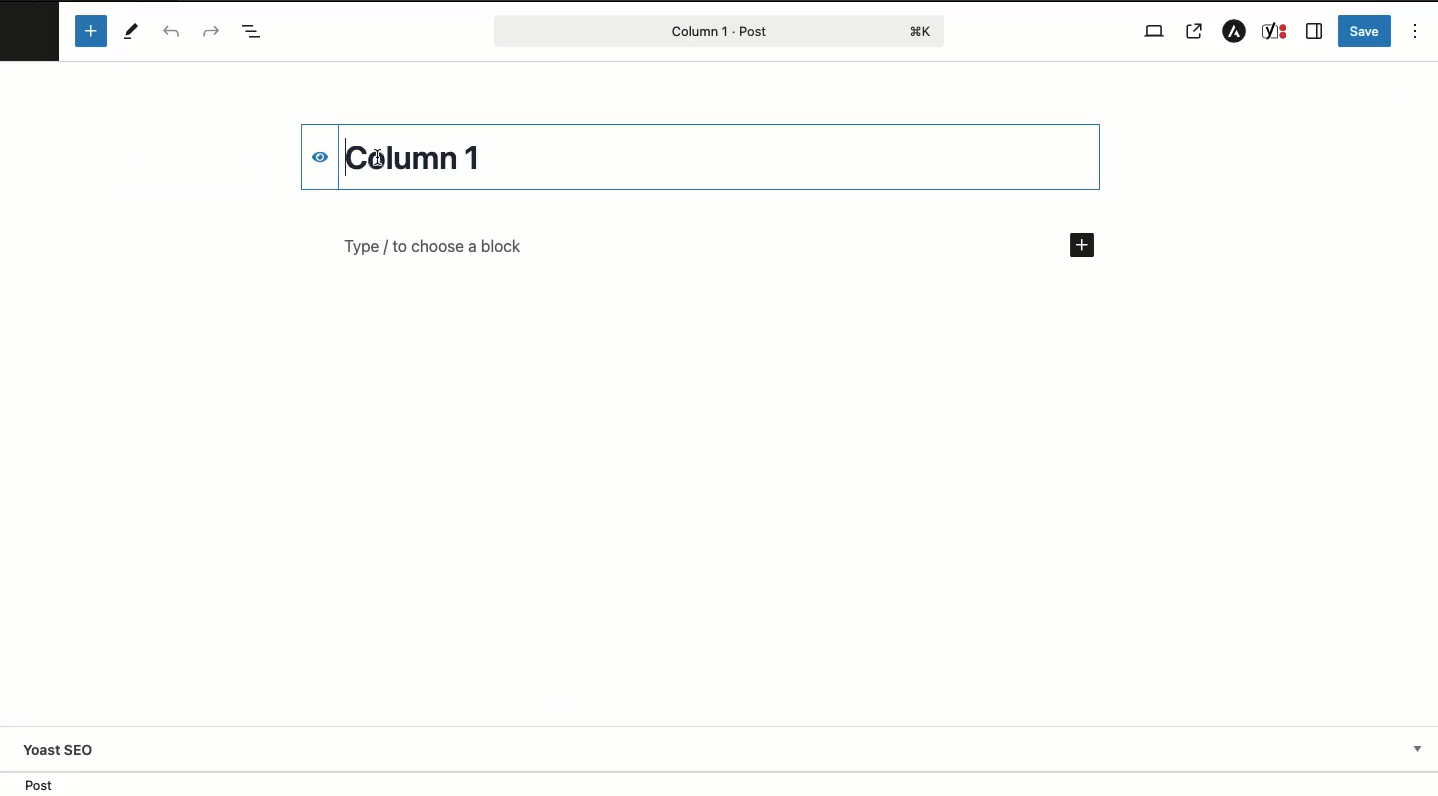 Image resolution: width=1438 pixels, height=796 pixels. What do you see at coordinates (1276, 32) in the screenshot?
I see `Yoast` at bounding box center [1276, 32].